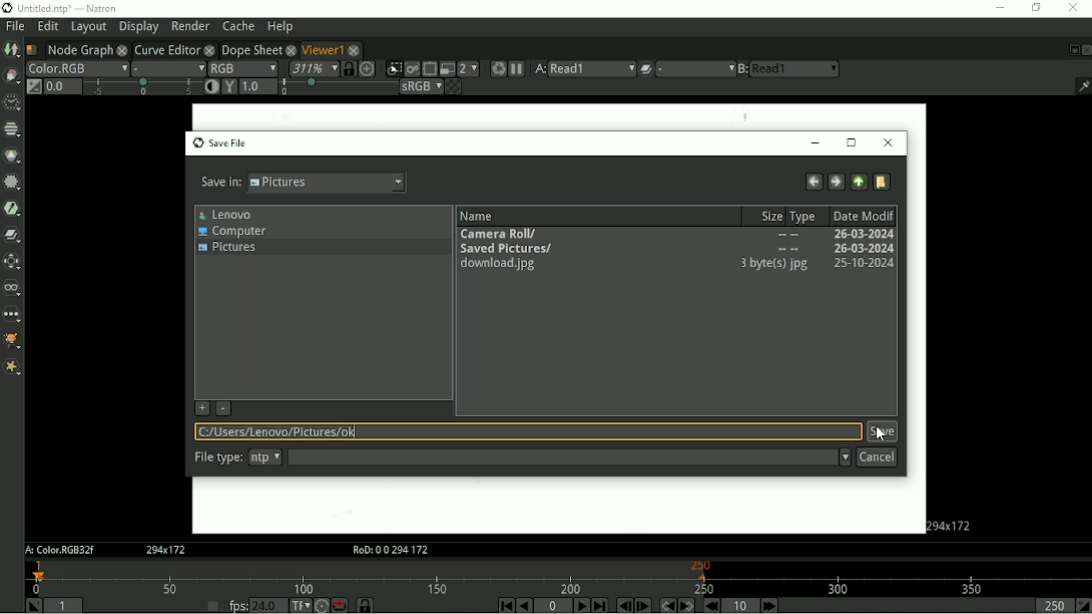  What do you see at coordinates (243, 68) in the screenshot?
I see `Display channels` at bounding box center [243, 68].